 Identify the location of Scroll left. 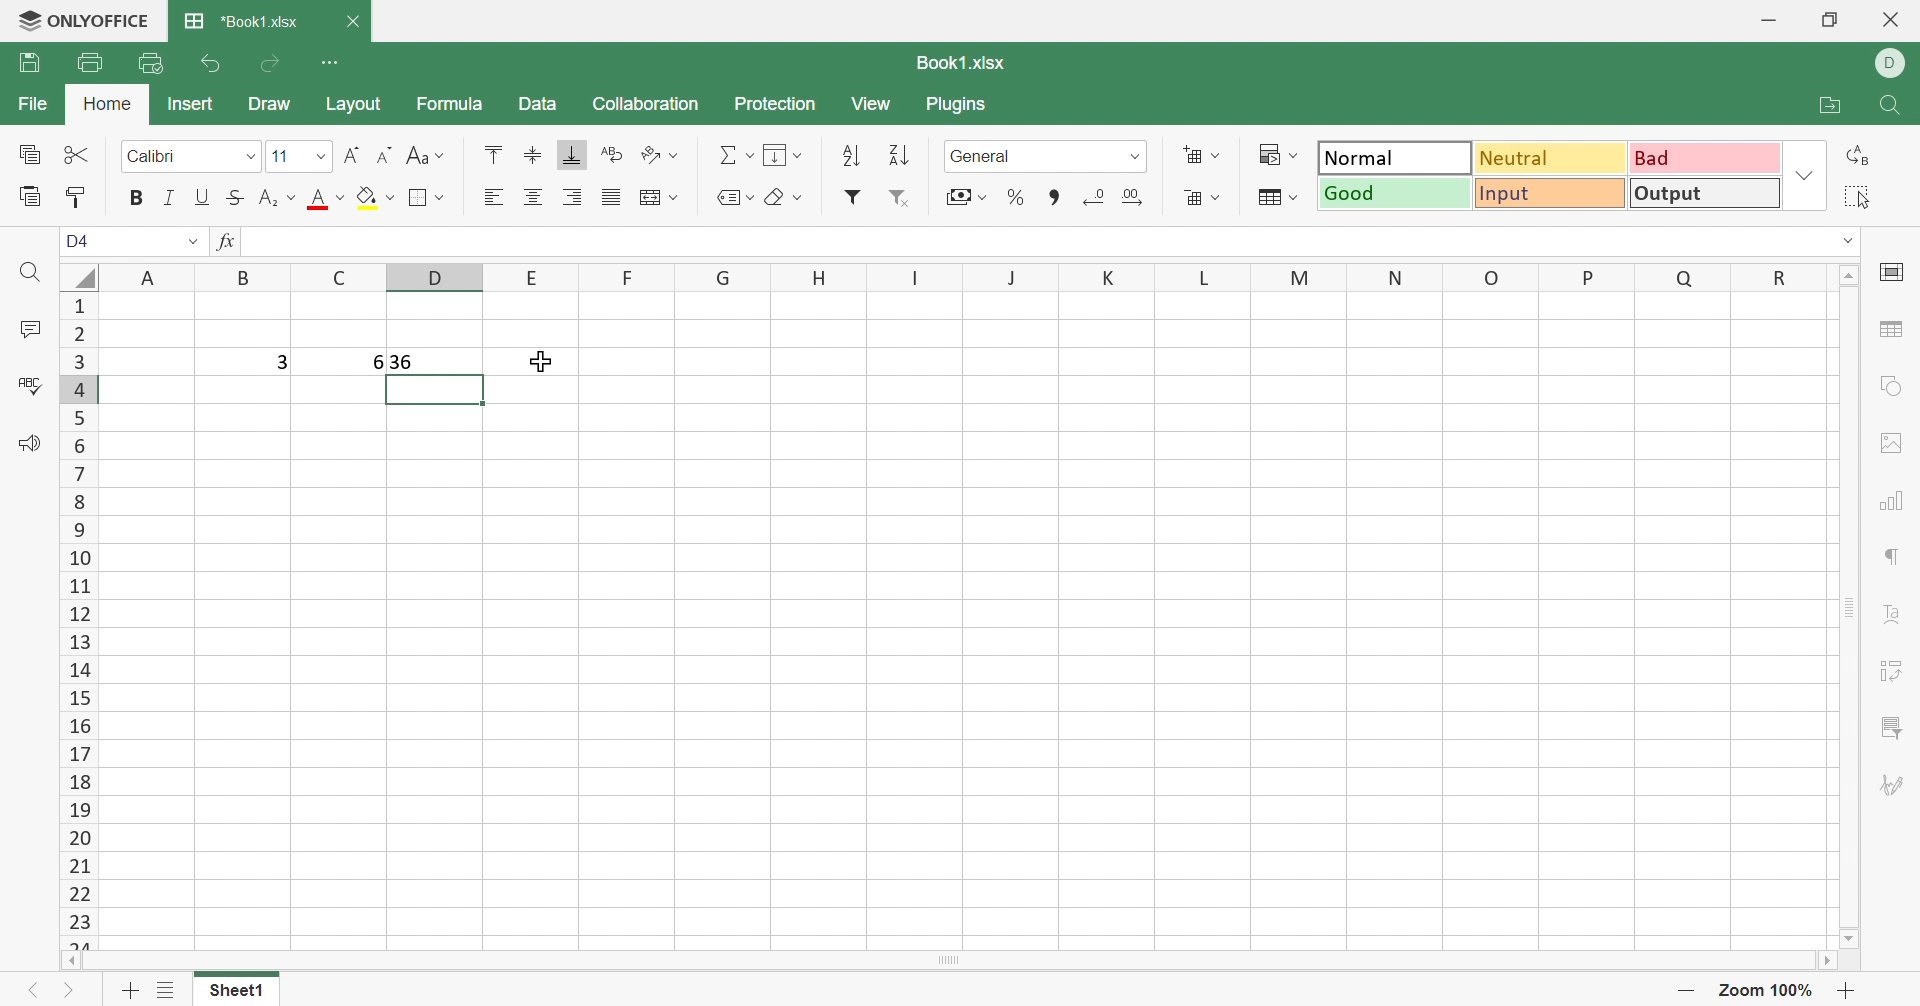
(69, 965).